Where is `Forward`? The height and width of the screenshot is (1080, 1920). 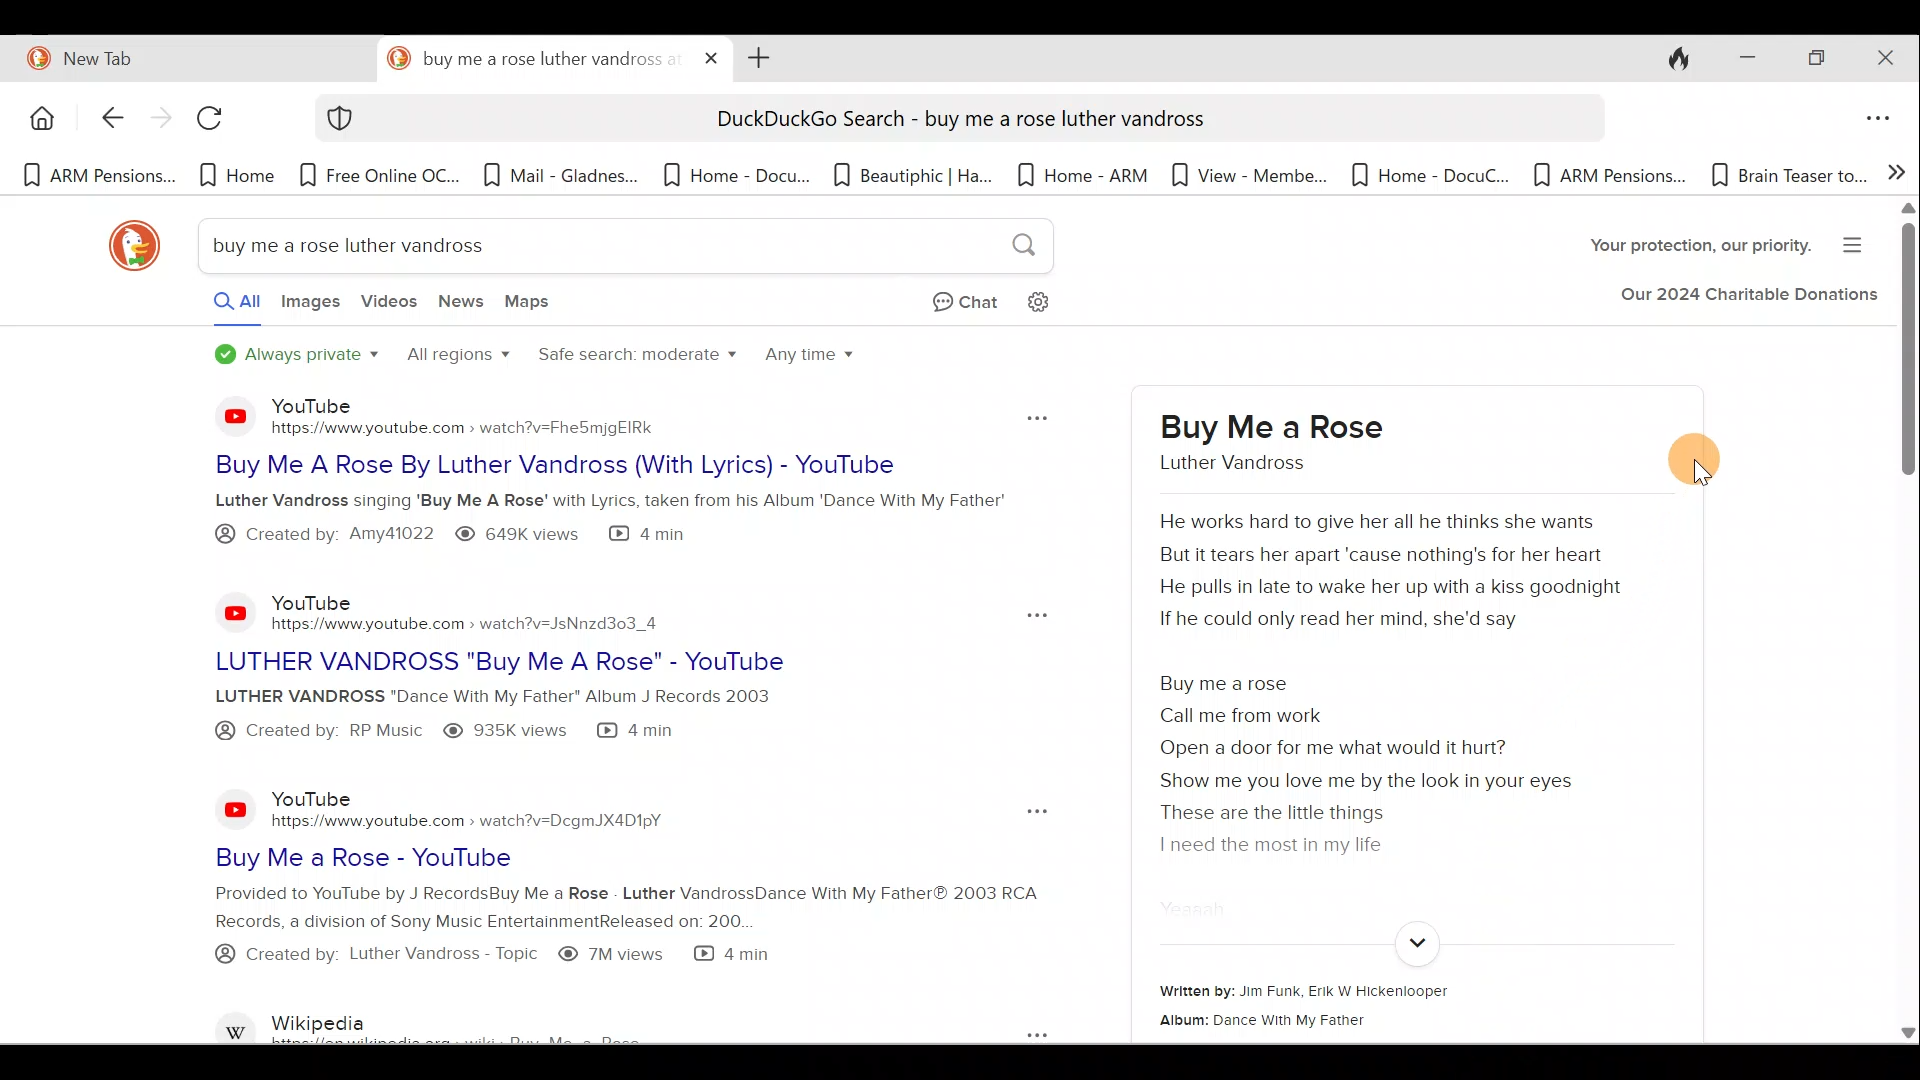
Forward is located at coordinates (158, 121).